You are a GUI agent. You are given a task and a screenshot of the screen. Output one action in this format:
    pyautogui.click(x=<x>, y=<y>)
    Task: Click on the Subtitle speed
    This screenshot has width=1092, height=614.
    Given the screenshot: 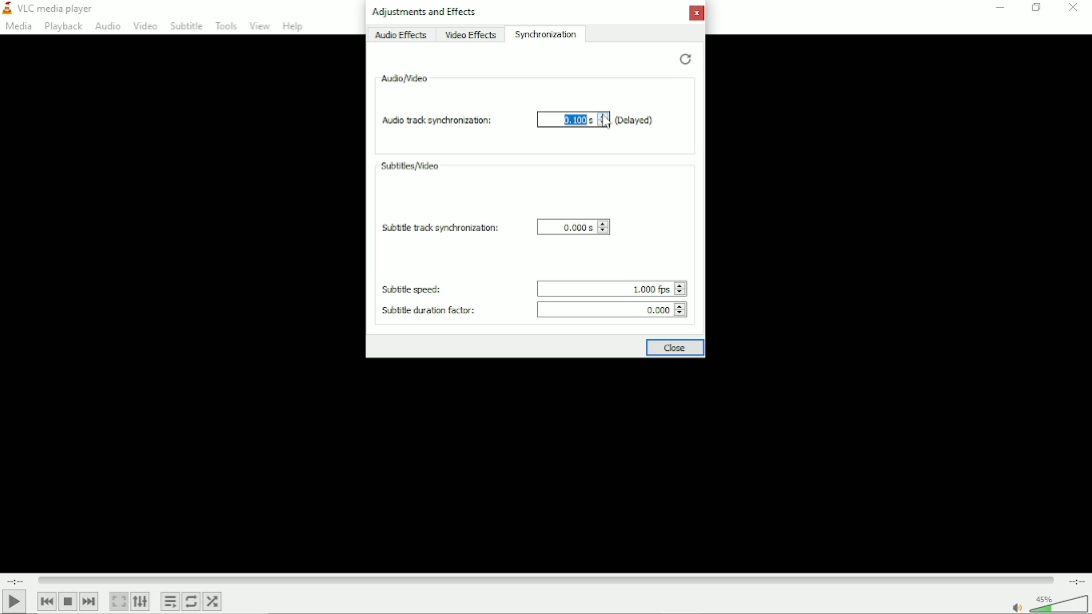 What is the action you would take?
    pyautogui.click(x=410, y=289)
    